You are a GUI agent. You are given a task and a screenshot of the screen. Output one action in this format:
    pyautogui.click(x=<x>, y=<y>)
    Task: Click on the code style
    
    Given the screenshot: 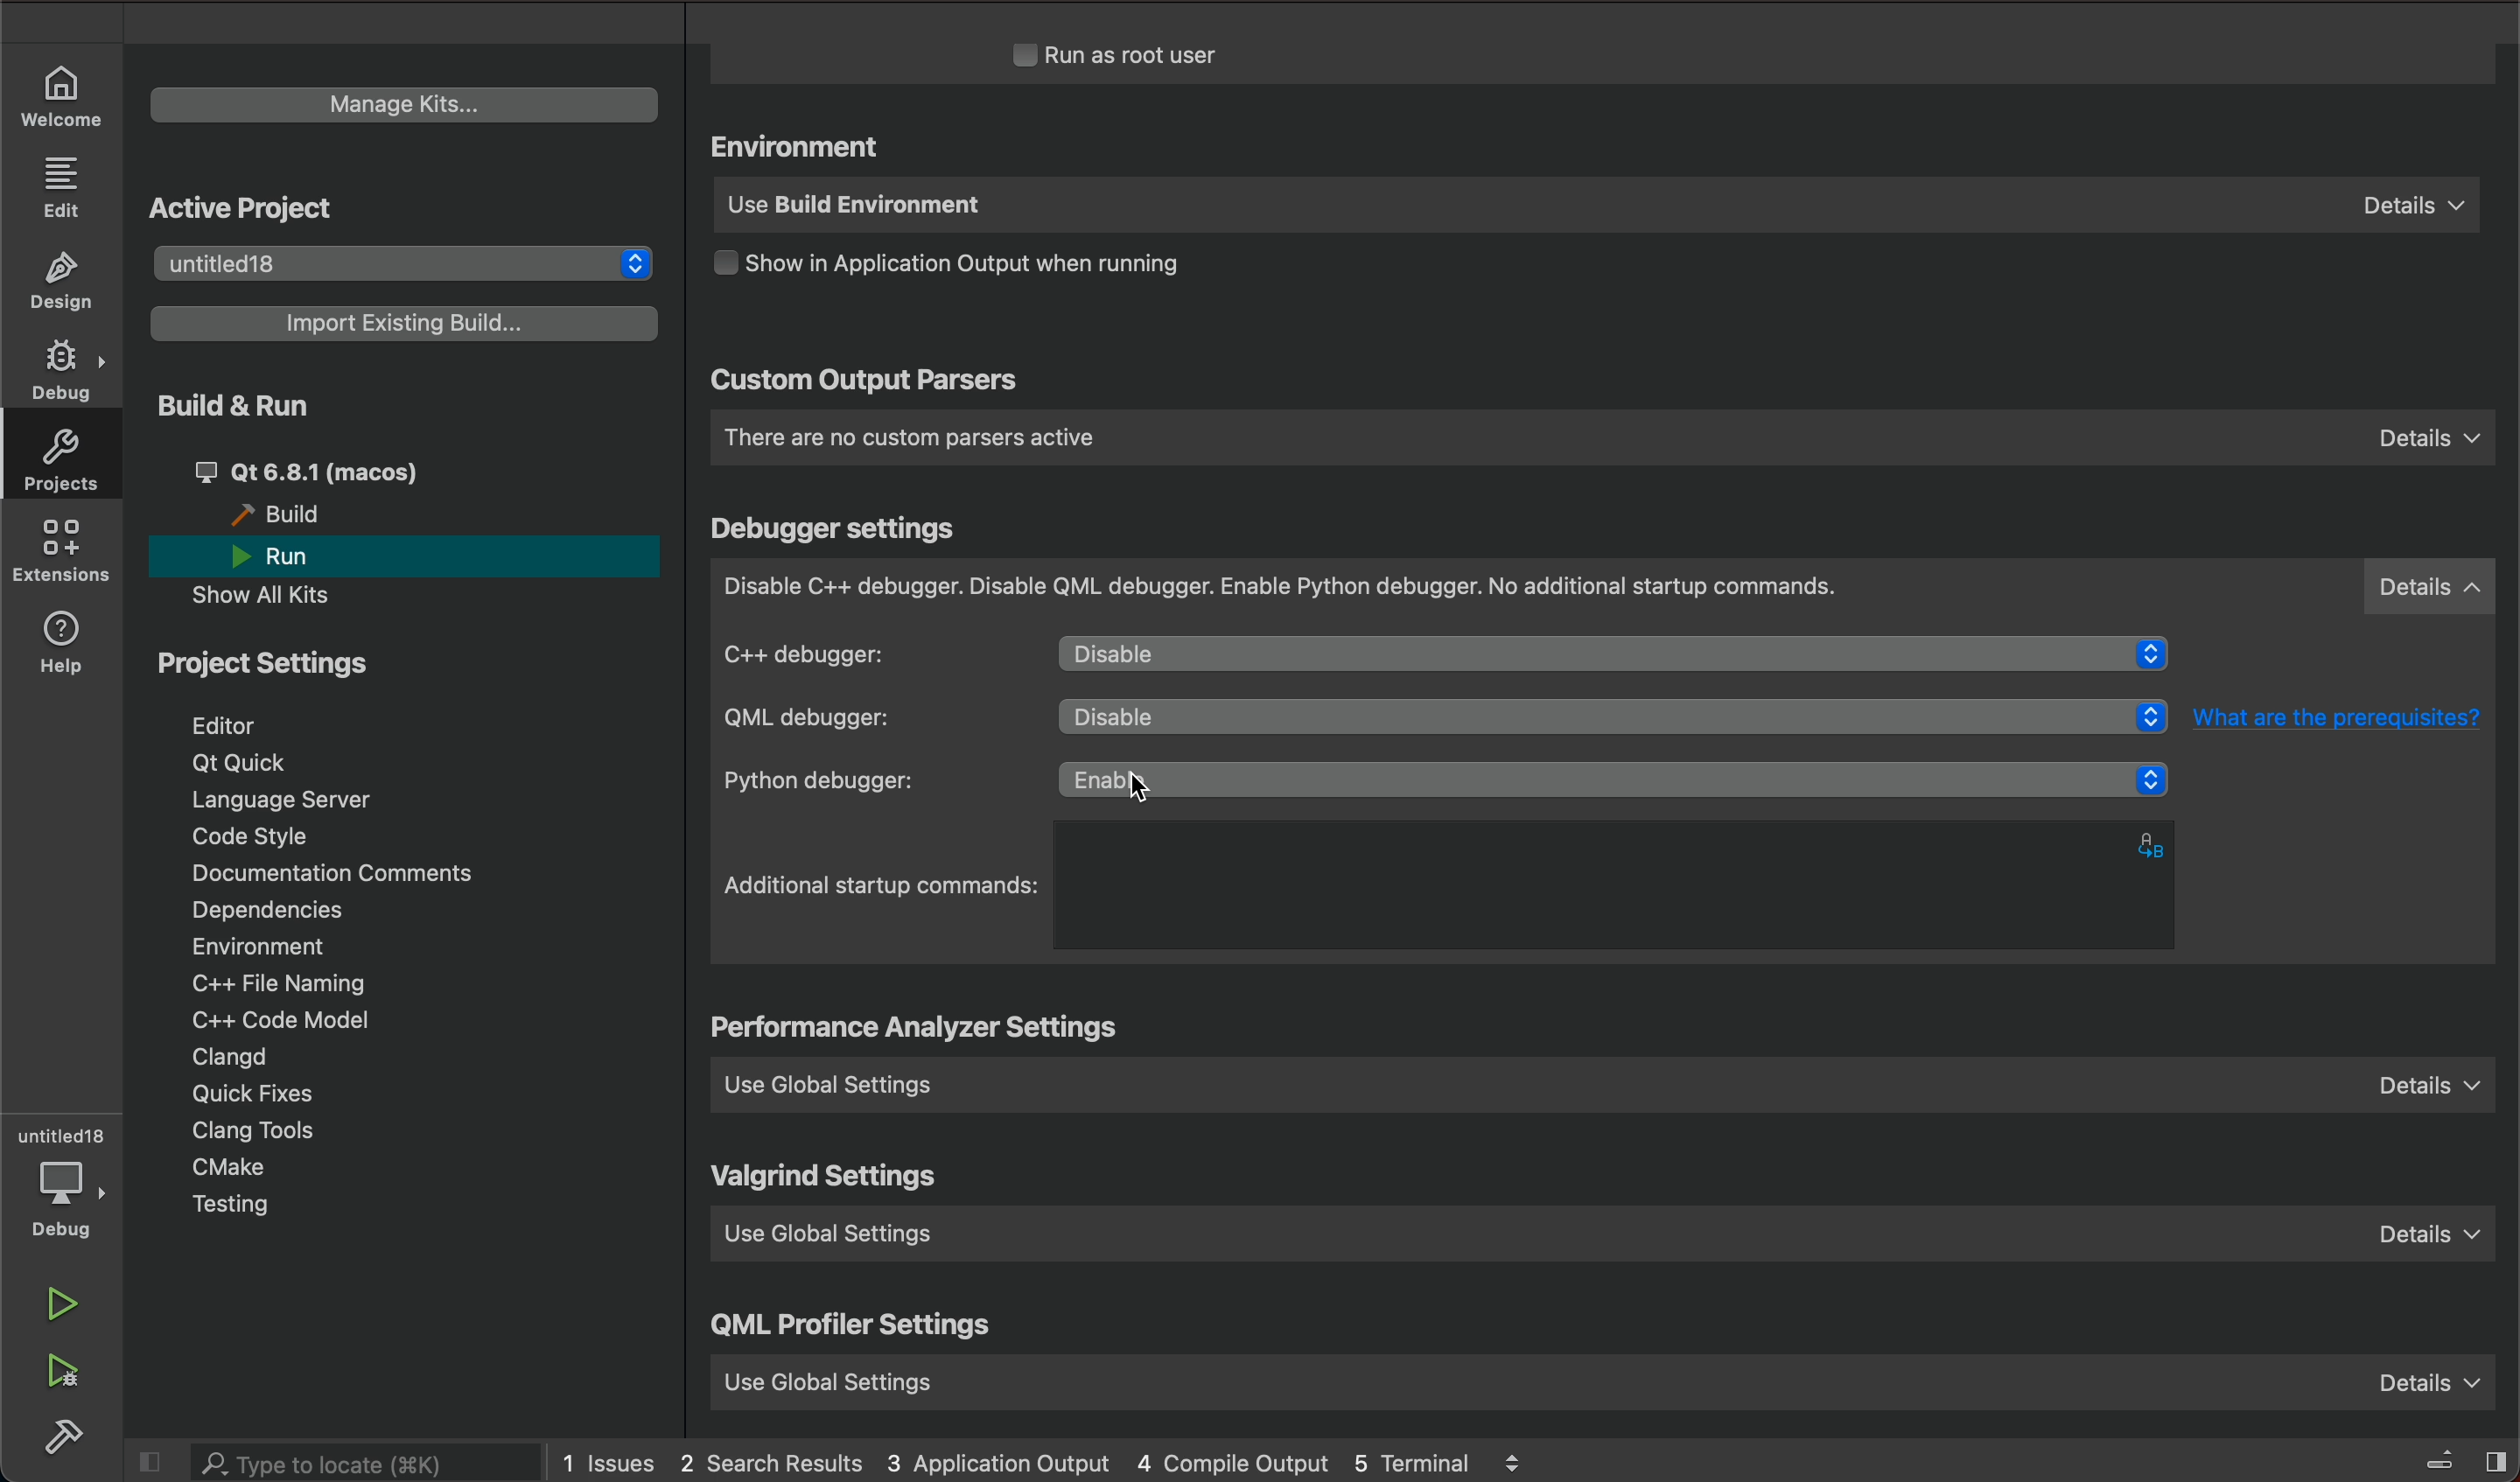 What is the action you would take?
    pyautogui.click(x=254, y=839)
    